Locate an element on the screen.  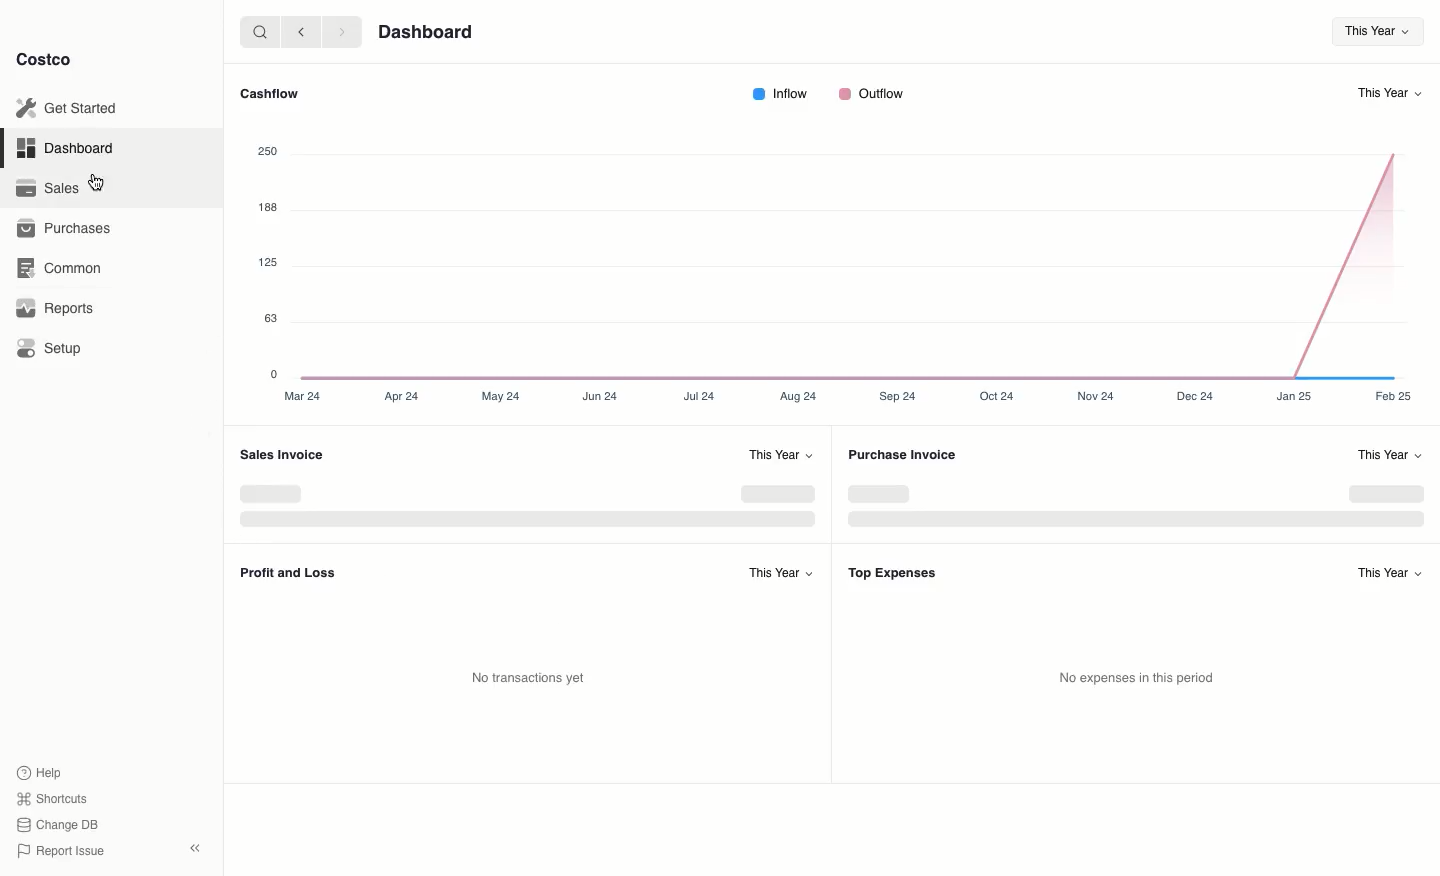
Reports is located at coordinates (56, 306).